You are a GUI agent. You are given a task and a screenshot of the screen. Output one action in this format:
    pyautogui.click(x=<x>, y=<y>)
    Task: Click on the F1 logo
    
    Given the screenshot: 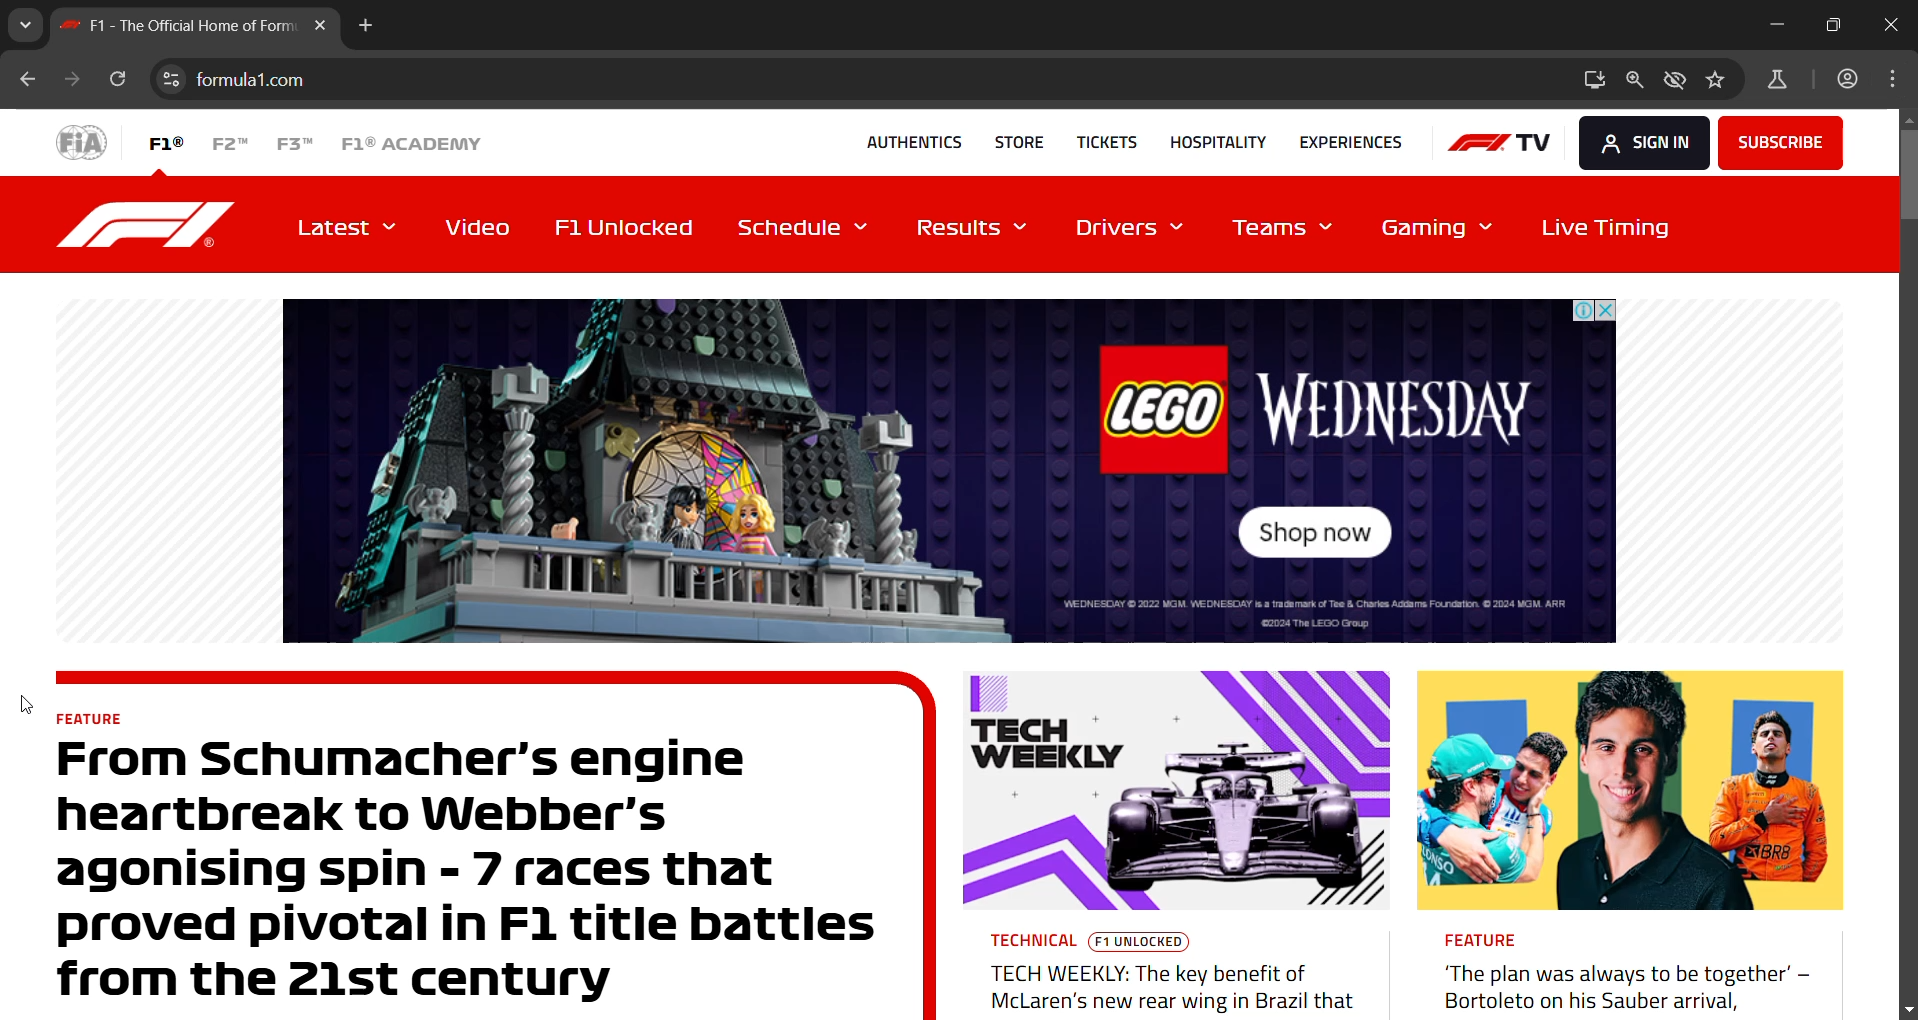 What is the action you would take?
    pyautogui.click(x=151, y=224)
    